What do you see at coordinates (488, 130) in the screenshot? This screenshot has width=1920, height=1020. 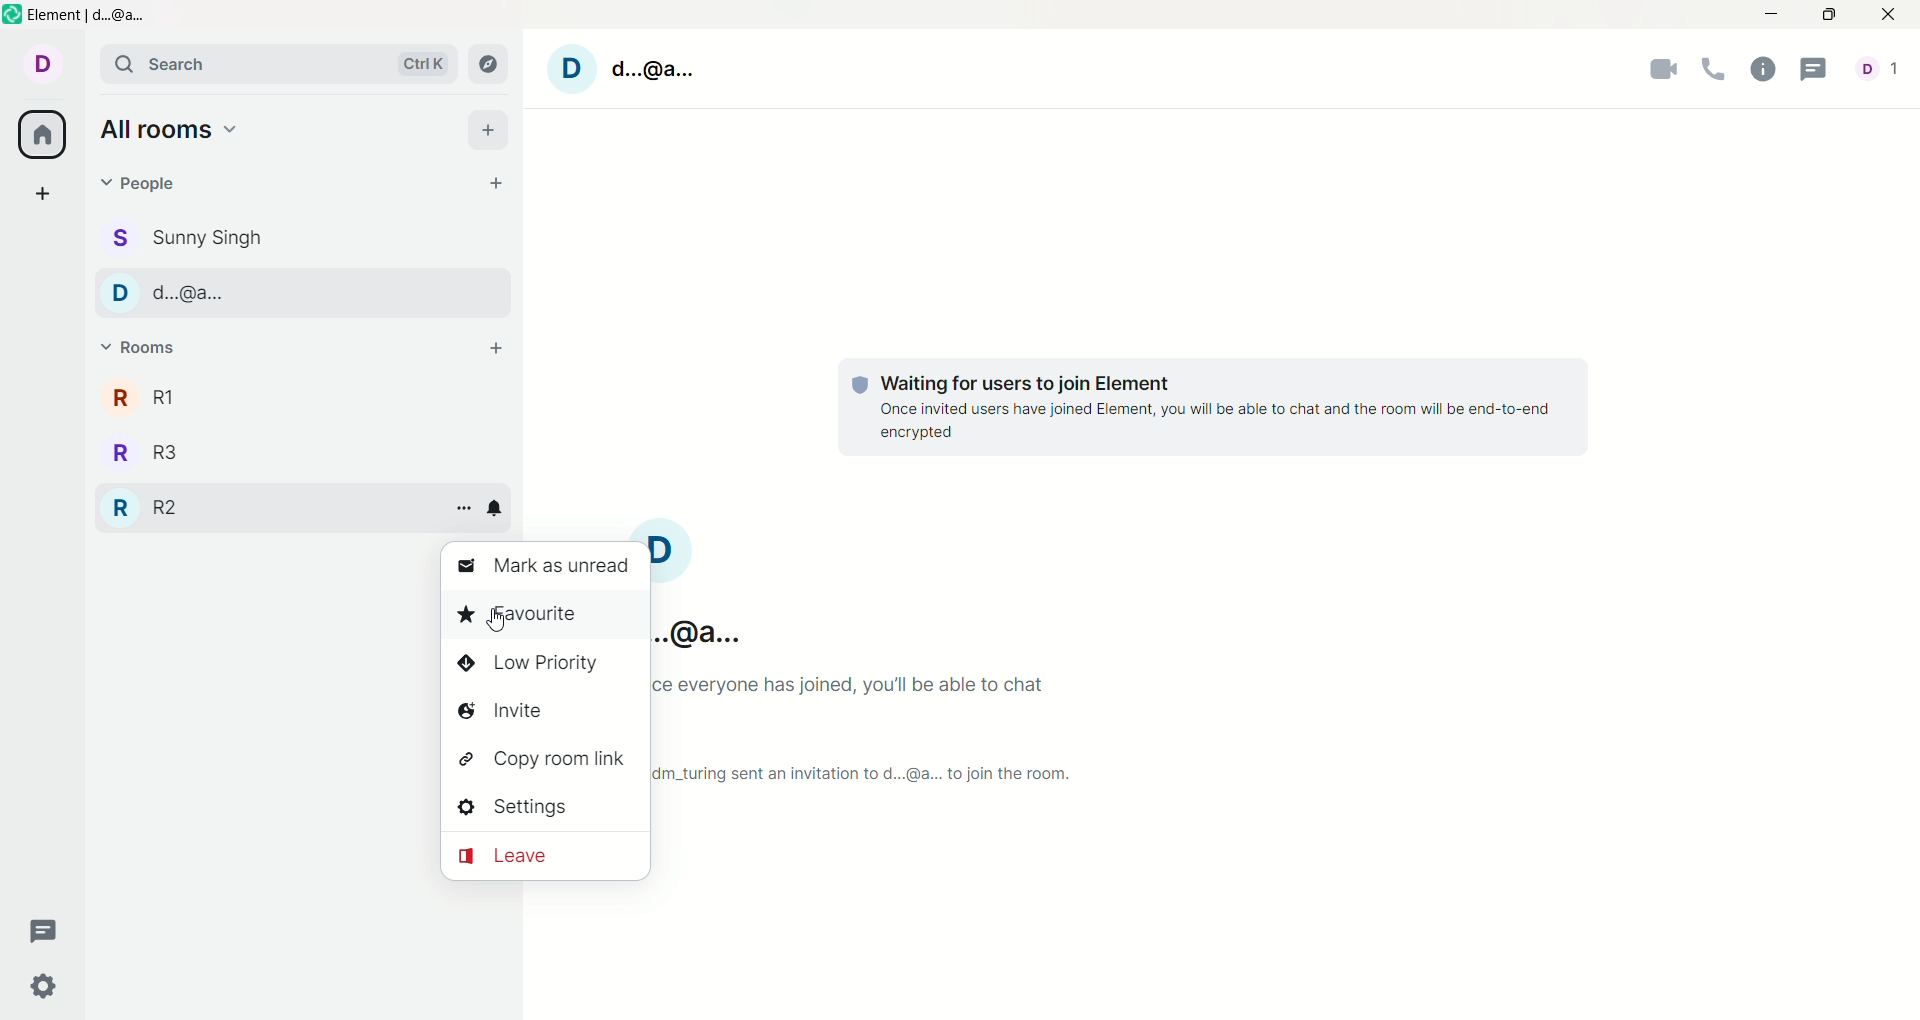 I see `add` at bounding box center [488, 130].